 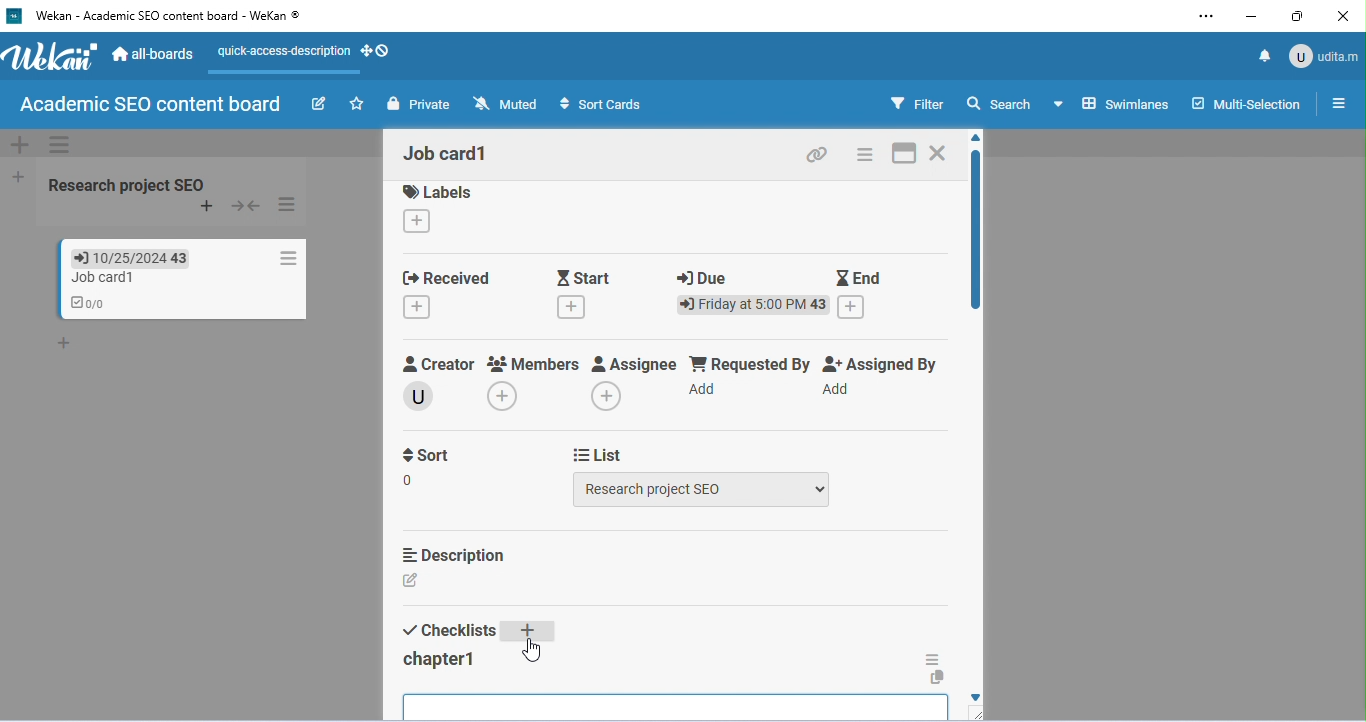 I want to click on add checklist, so click(x=528, y=634).